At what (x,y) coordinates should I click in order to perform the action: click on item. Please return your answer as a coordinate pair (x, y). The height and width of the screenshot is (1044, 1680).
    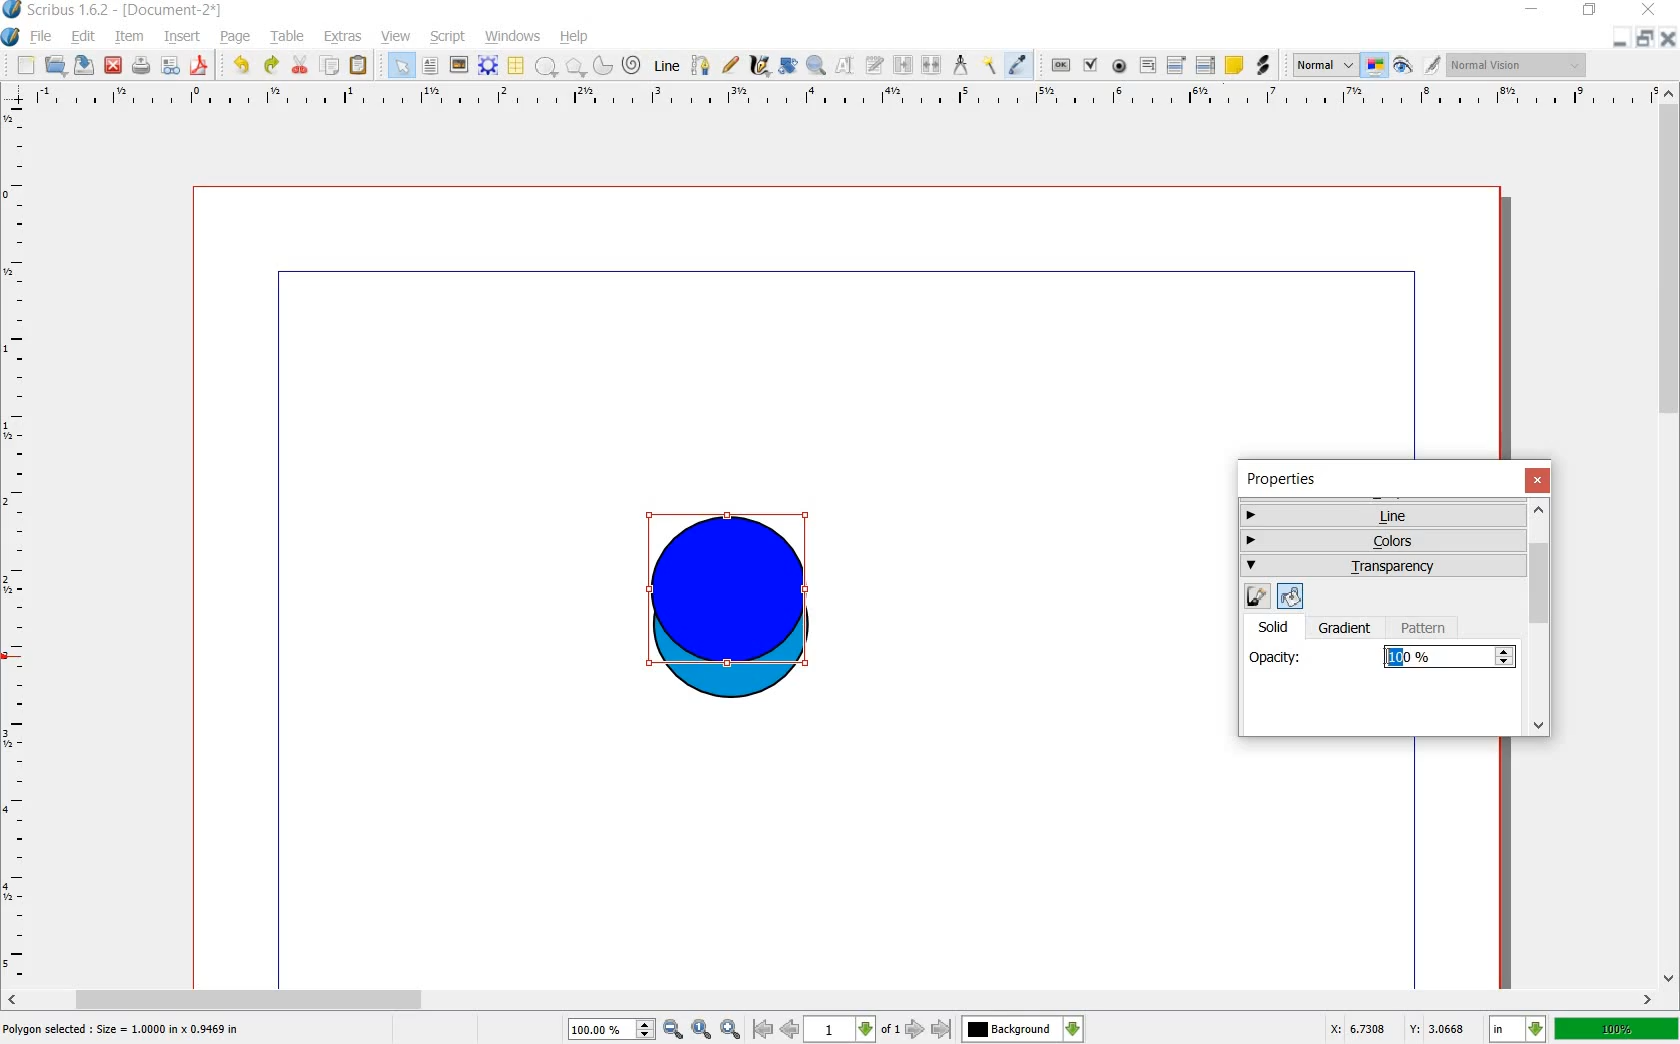
    Looking at the image, I should click on (130, 37).